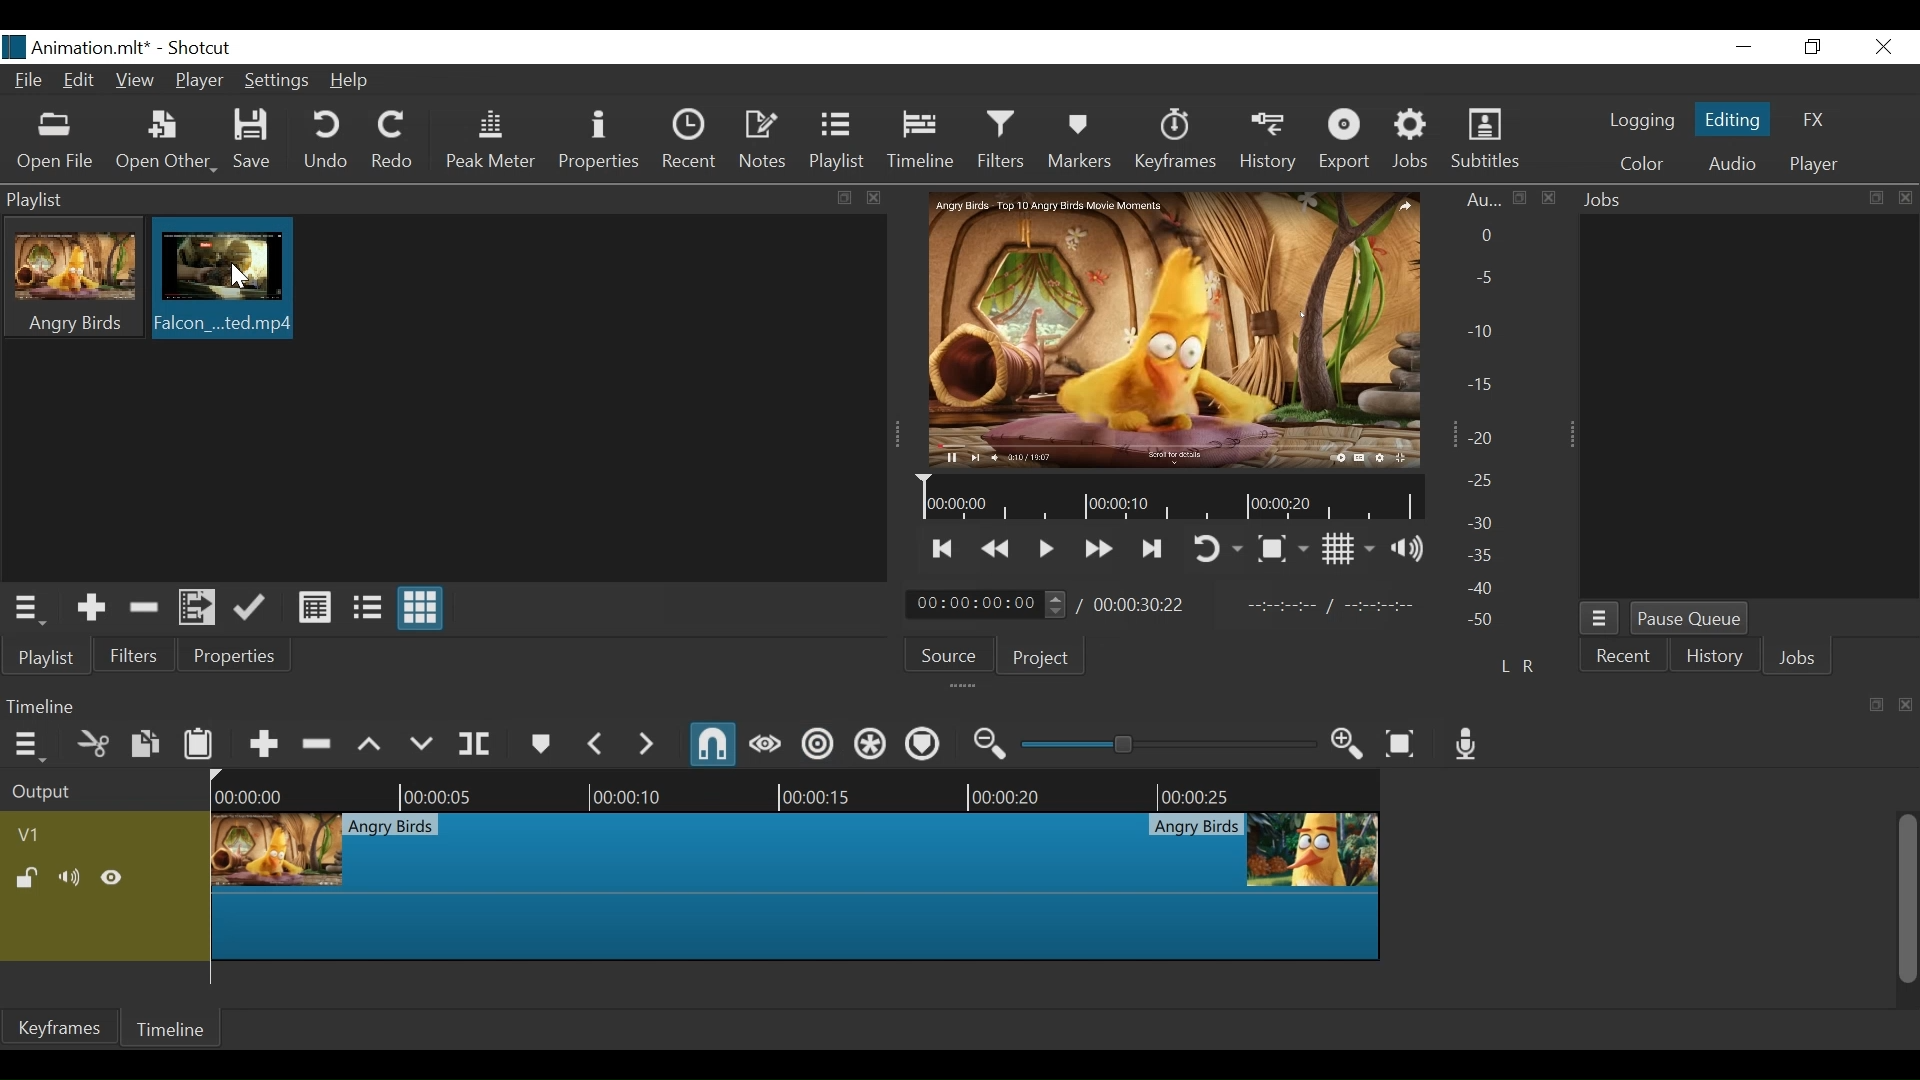 This screenshot has width=1920, height=1080. Describe the element at coordinates (421, 740) in the screenshot. I see `Overwrite` at that location.